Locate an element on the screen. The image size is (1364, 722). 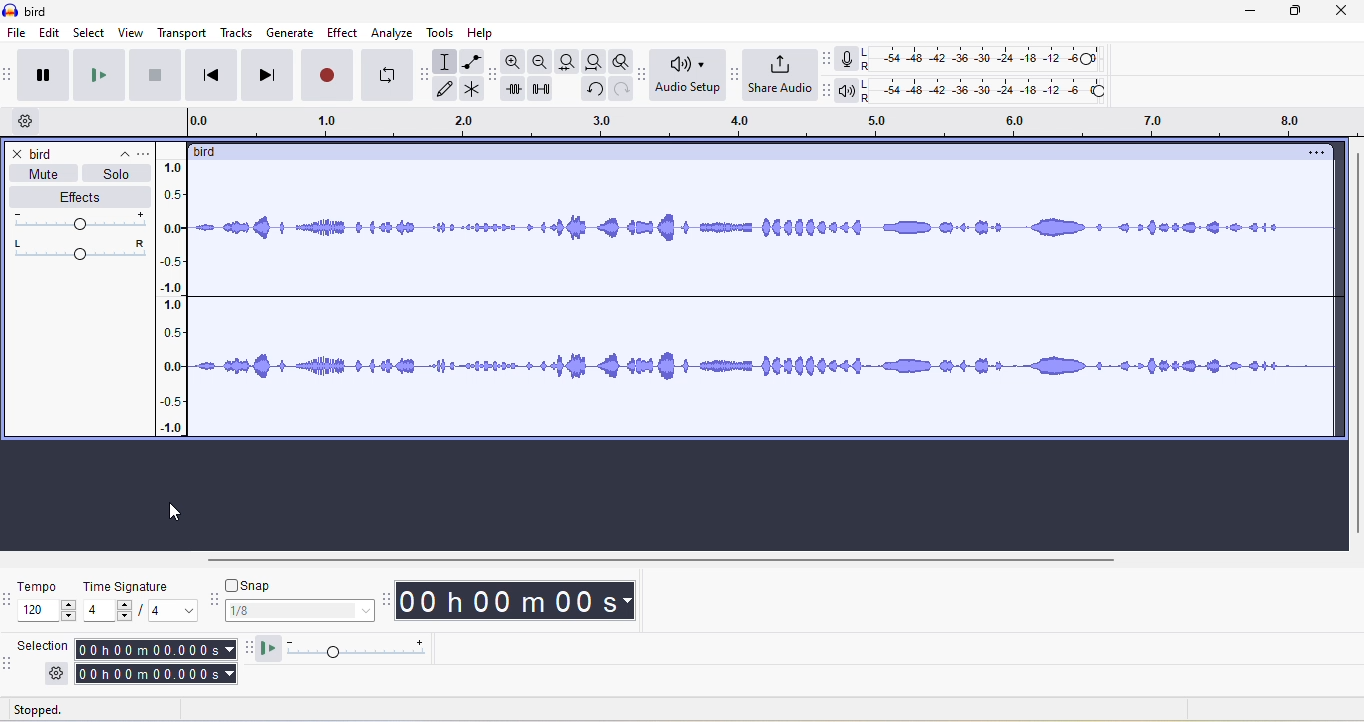
maximize is located at coordinates (1304, 15).